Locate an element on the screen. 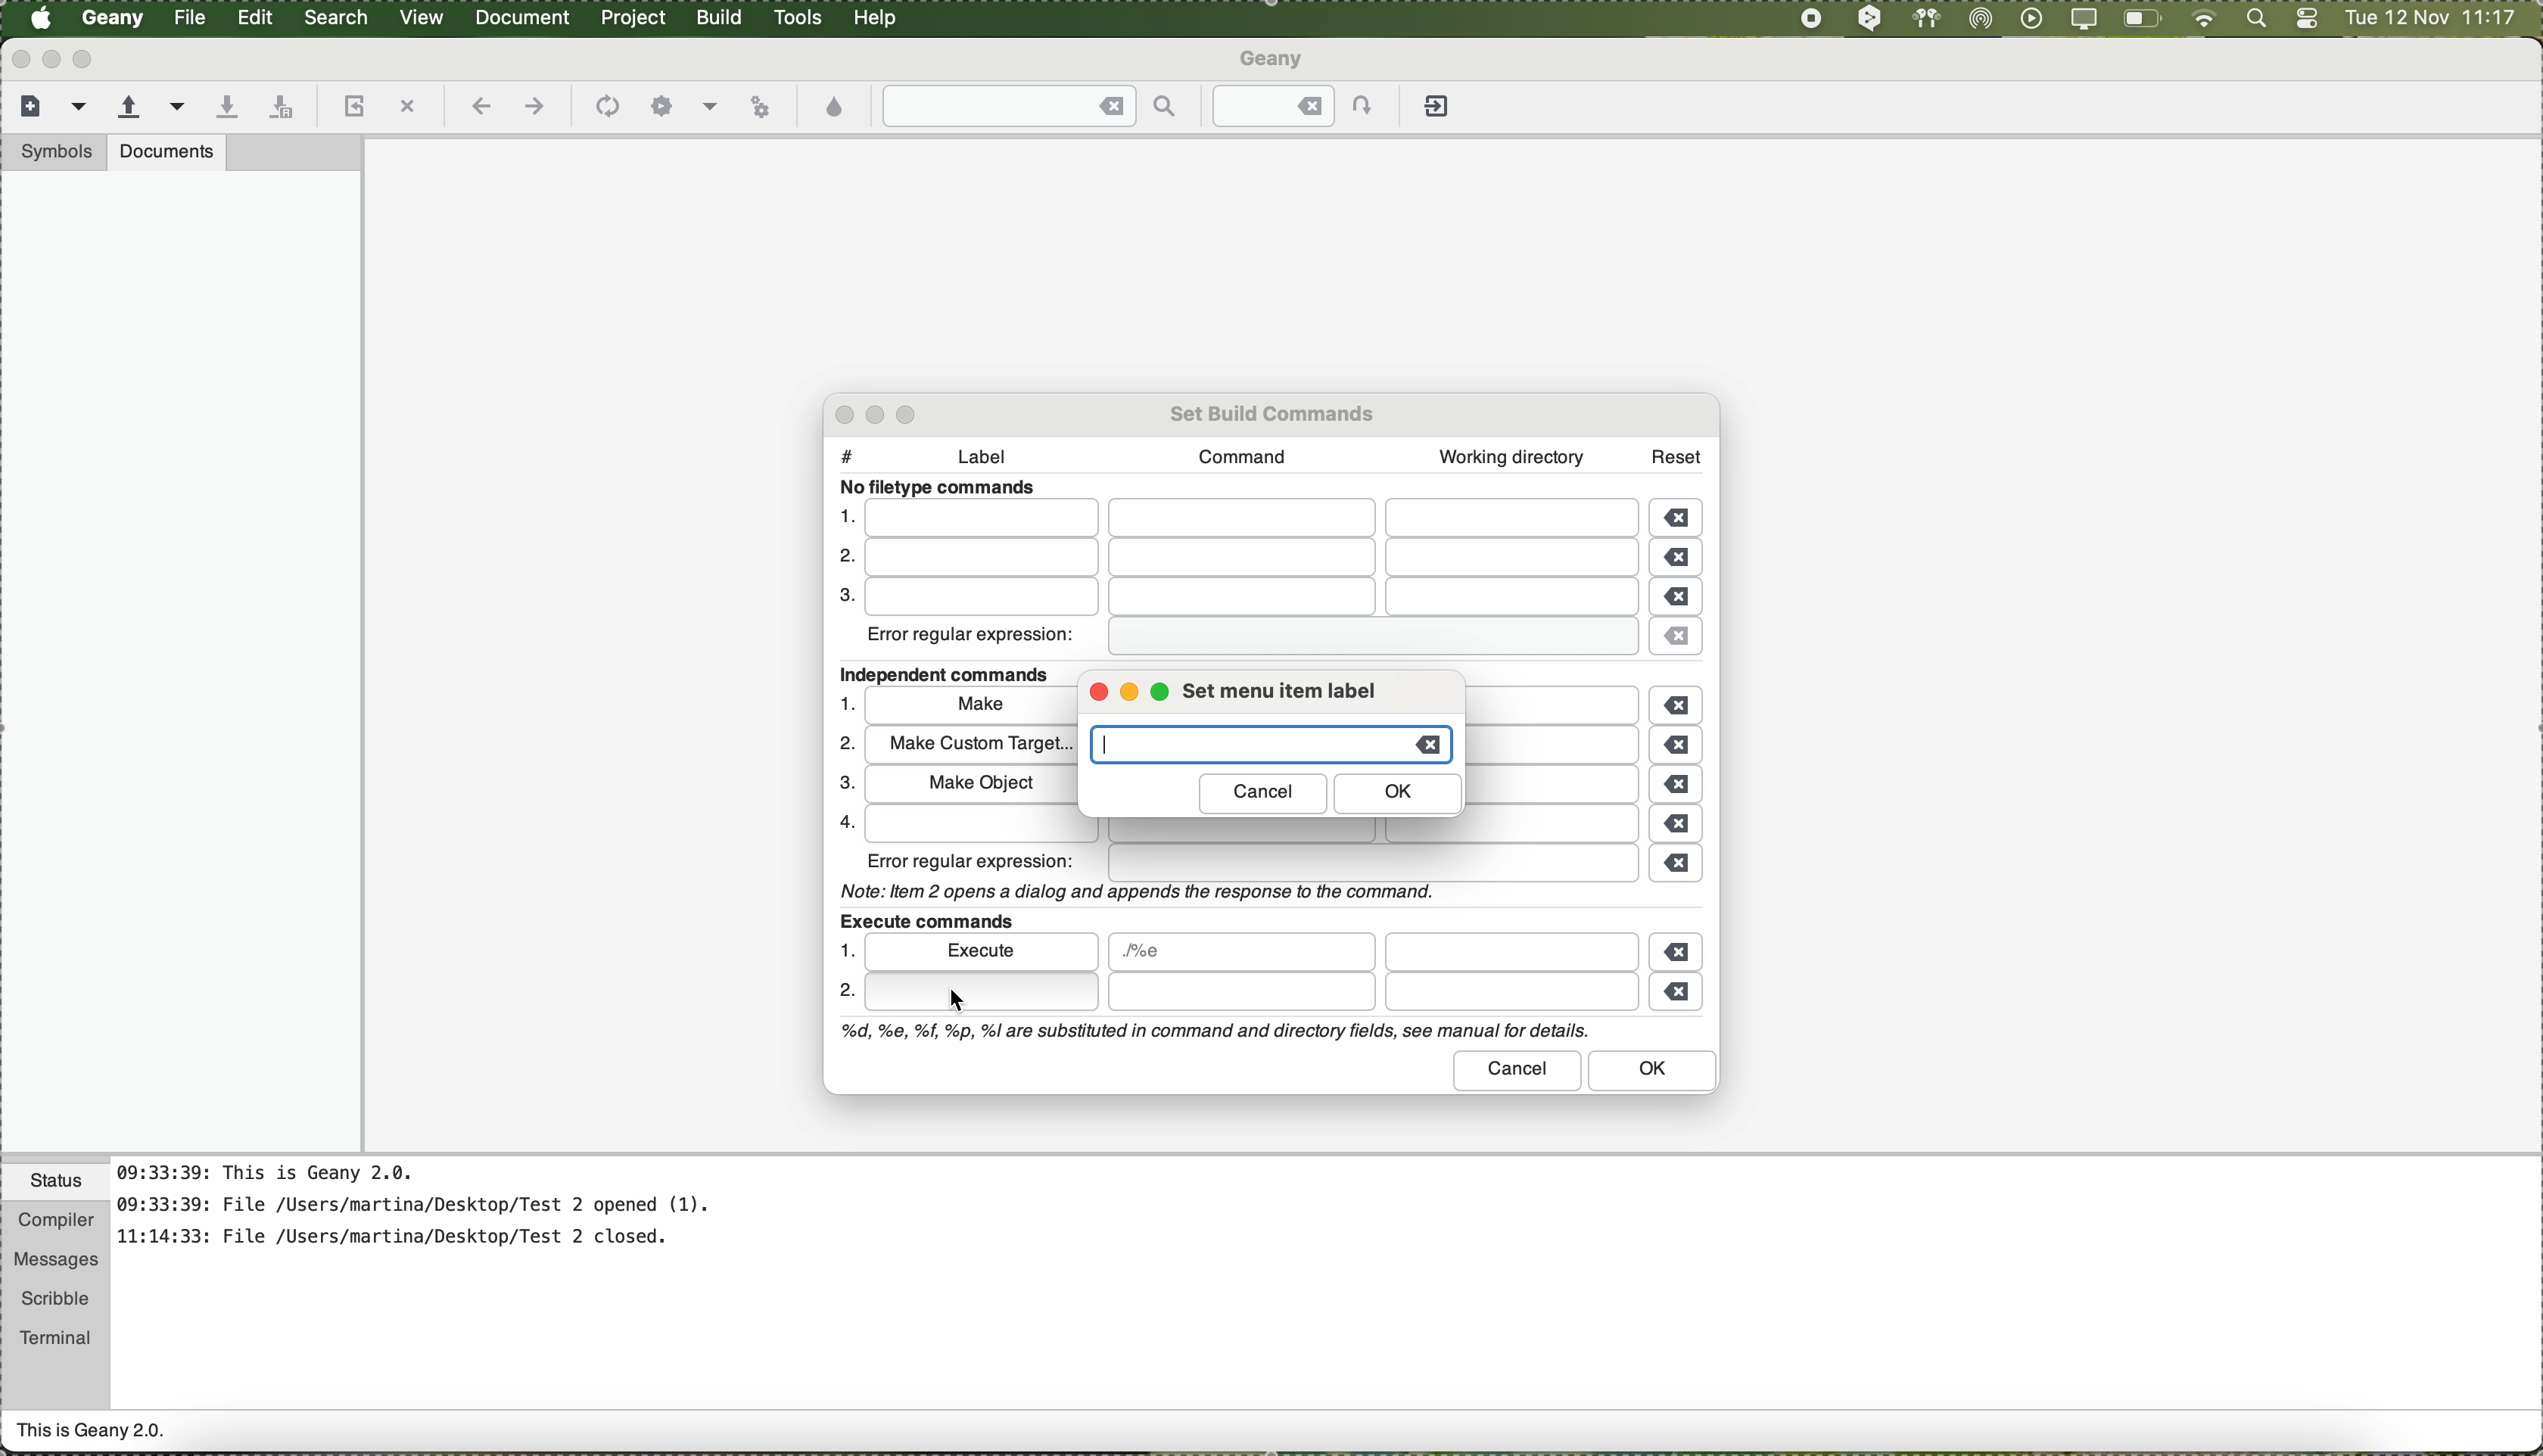 This screenshot has height=1456, width=2543. close the current file is located at coordinates (407, 108).